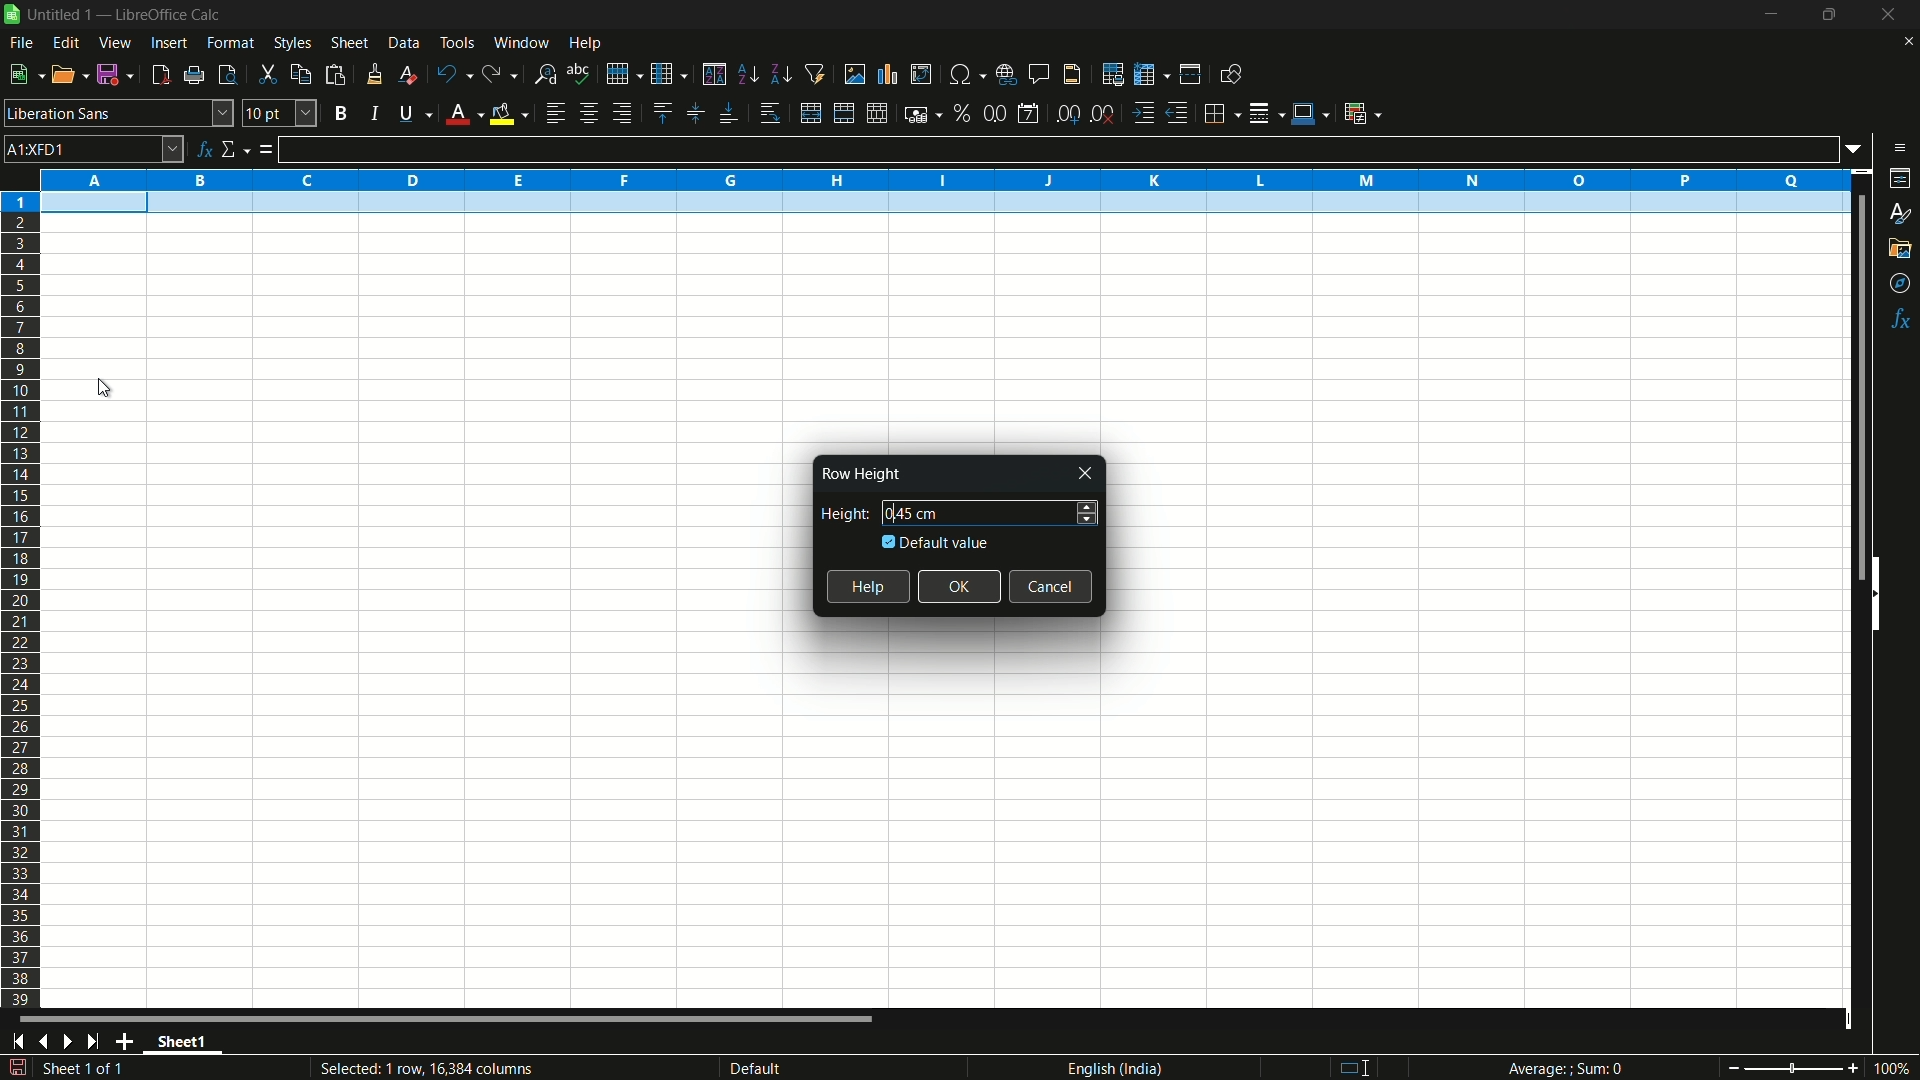  I want to click on insert comment, so click(1040, 74).